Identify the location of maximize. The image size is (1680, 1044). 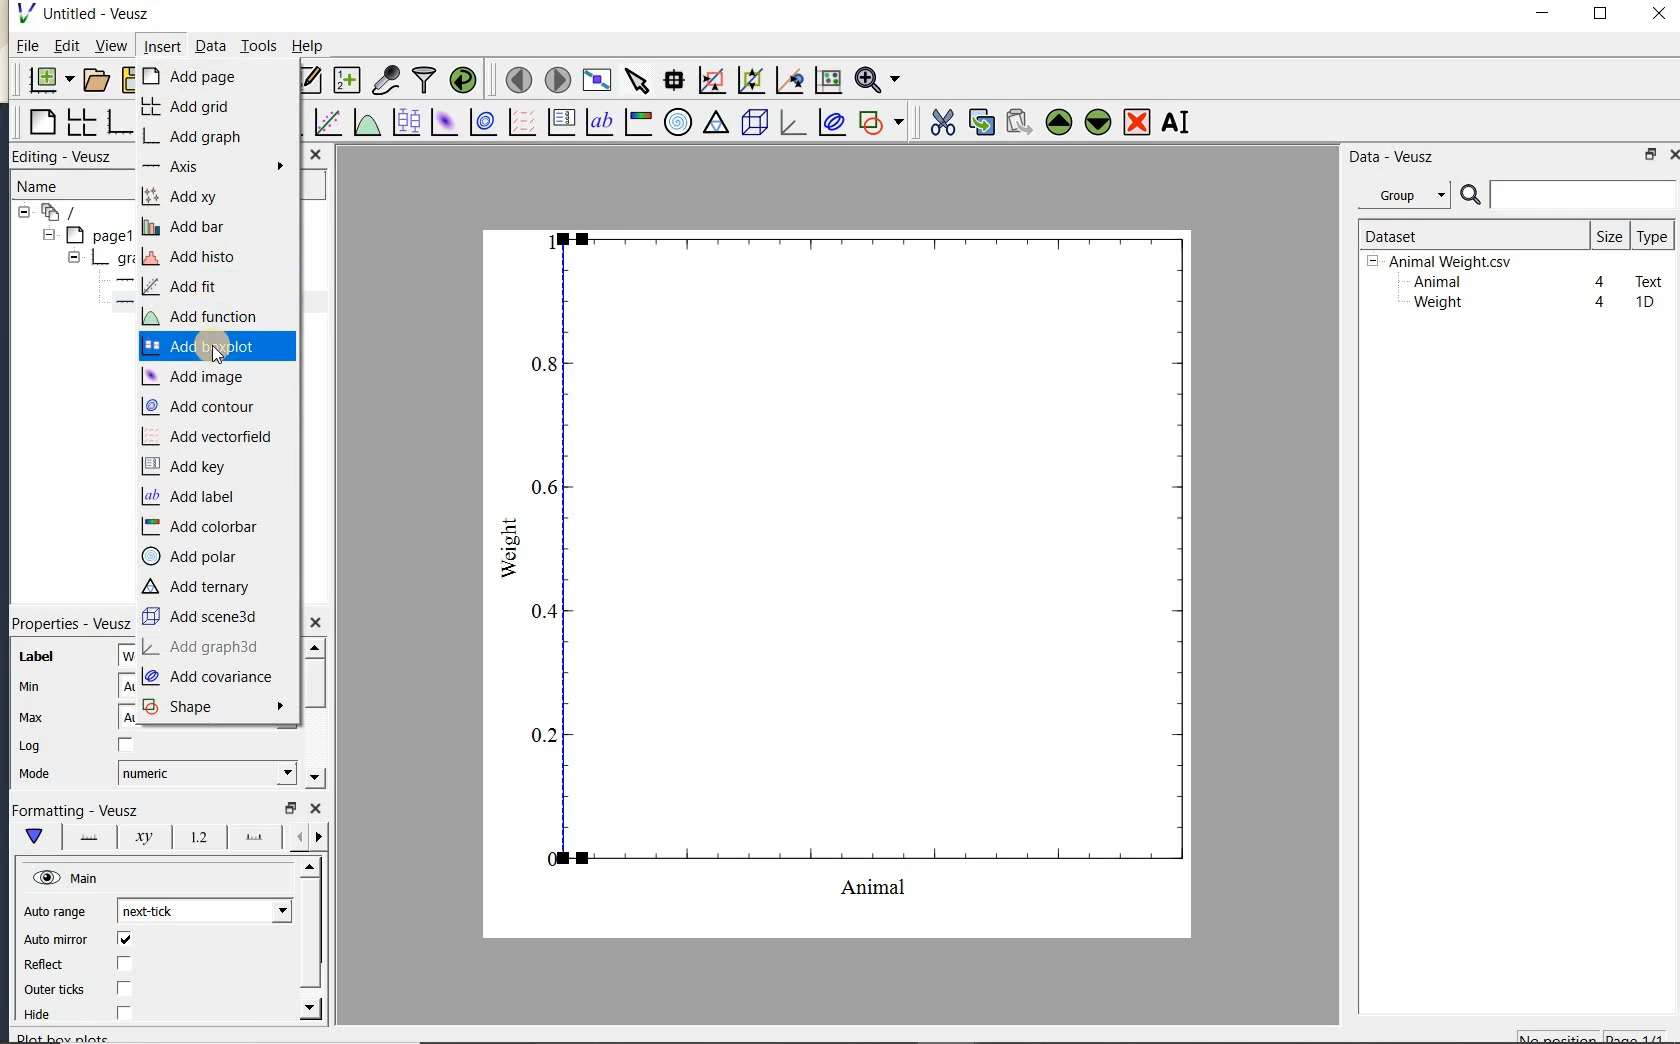
(1601, 14).